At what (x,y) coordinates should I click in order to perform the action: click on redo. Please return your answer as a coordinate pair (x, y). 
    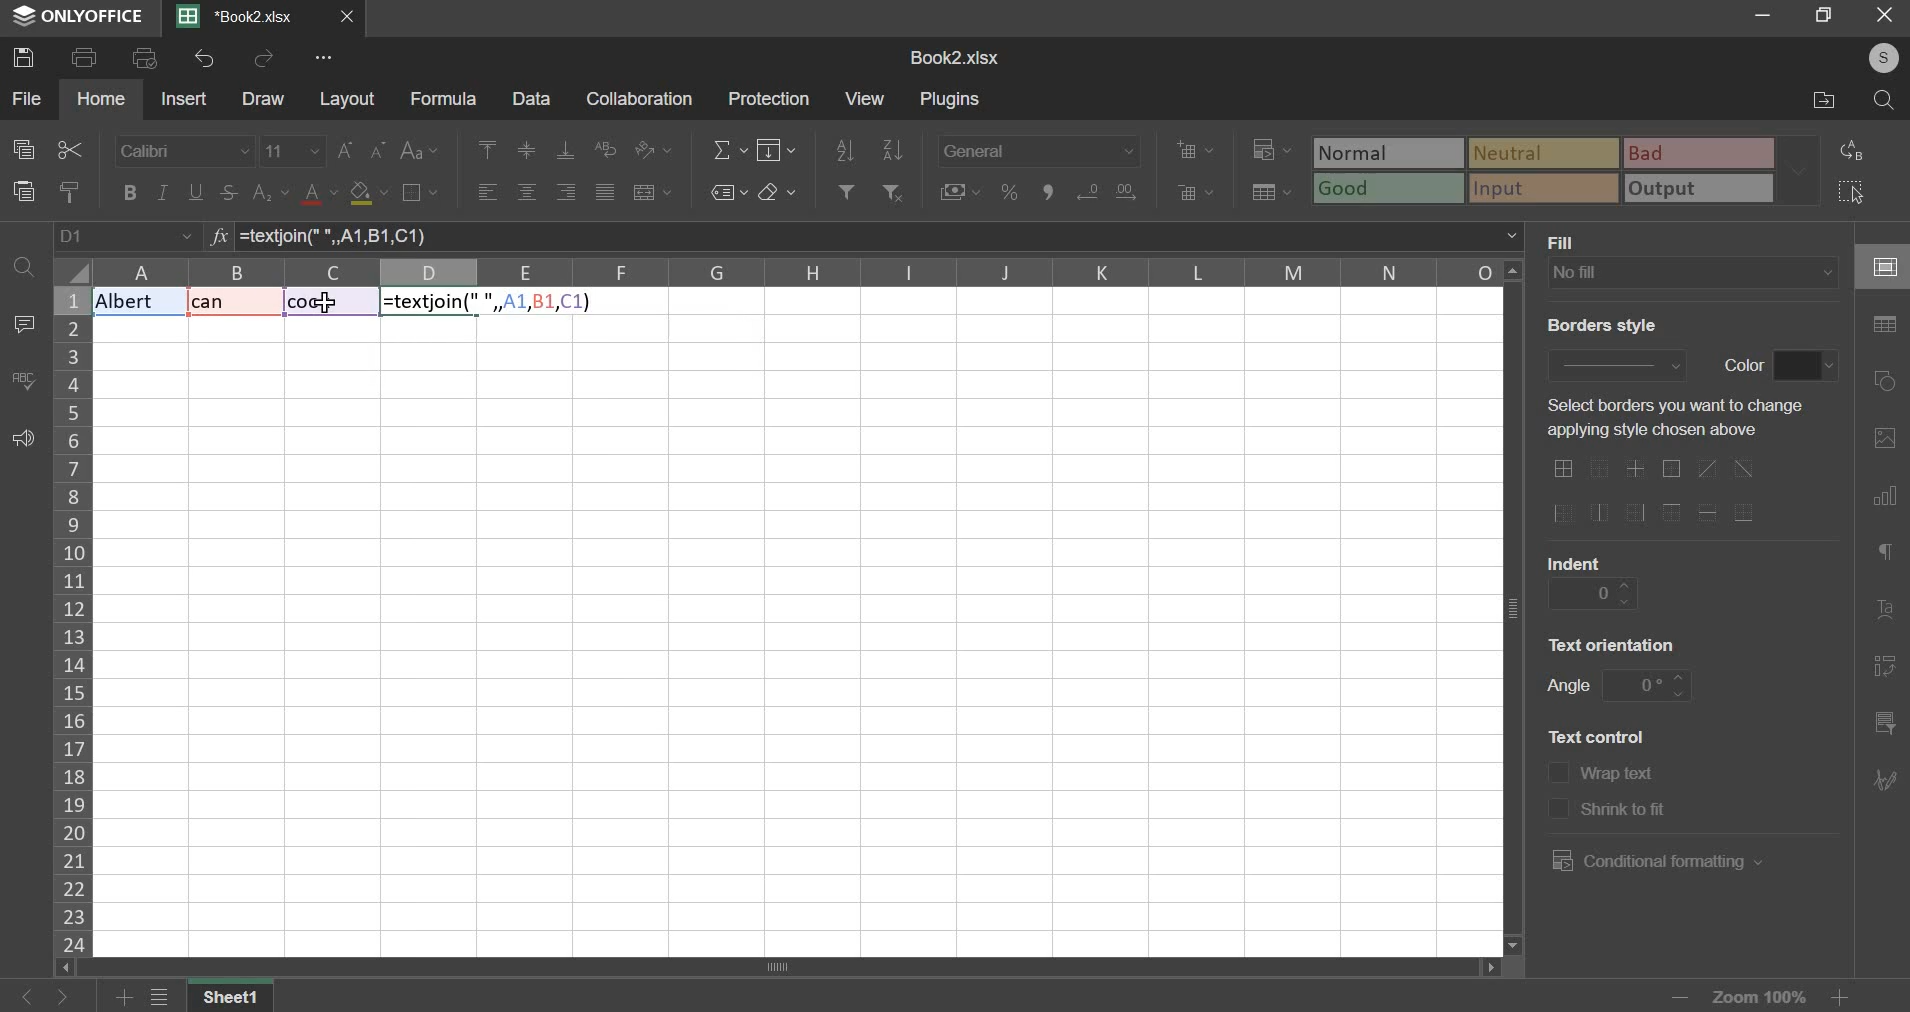
    Looking at the image, I should click on (266, 59).